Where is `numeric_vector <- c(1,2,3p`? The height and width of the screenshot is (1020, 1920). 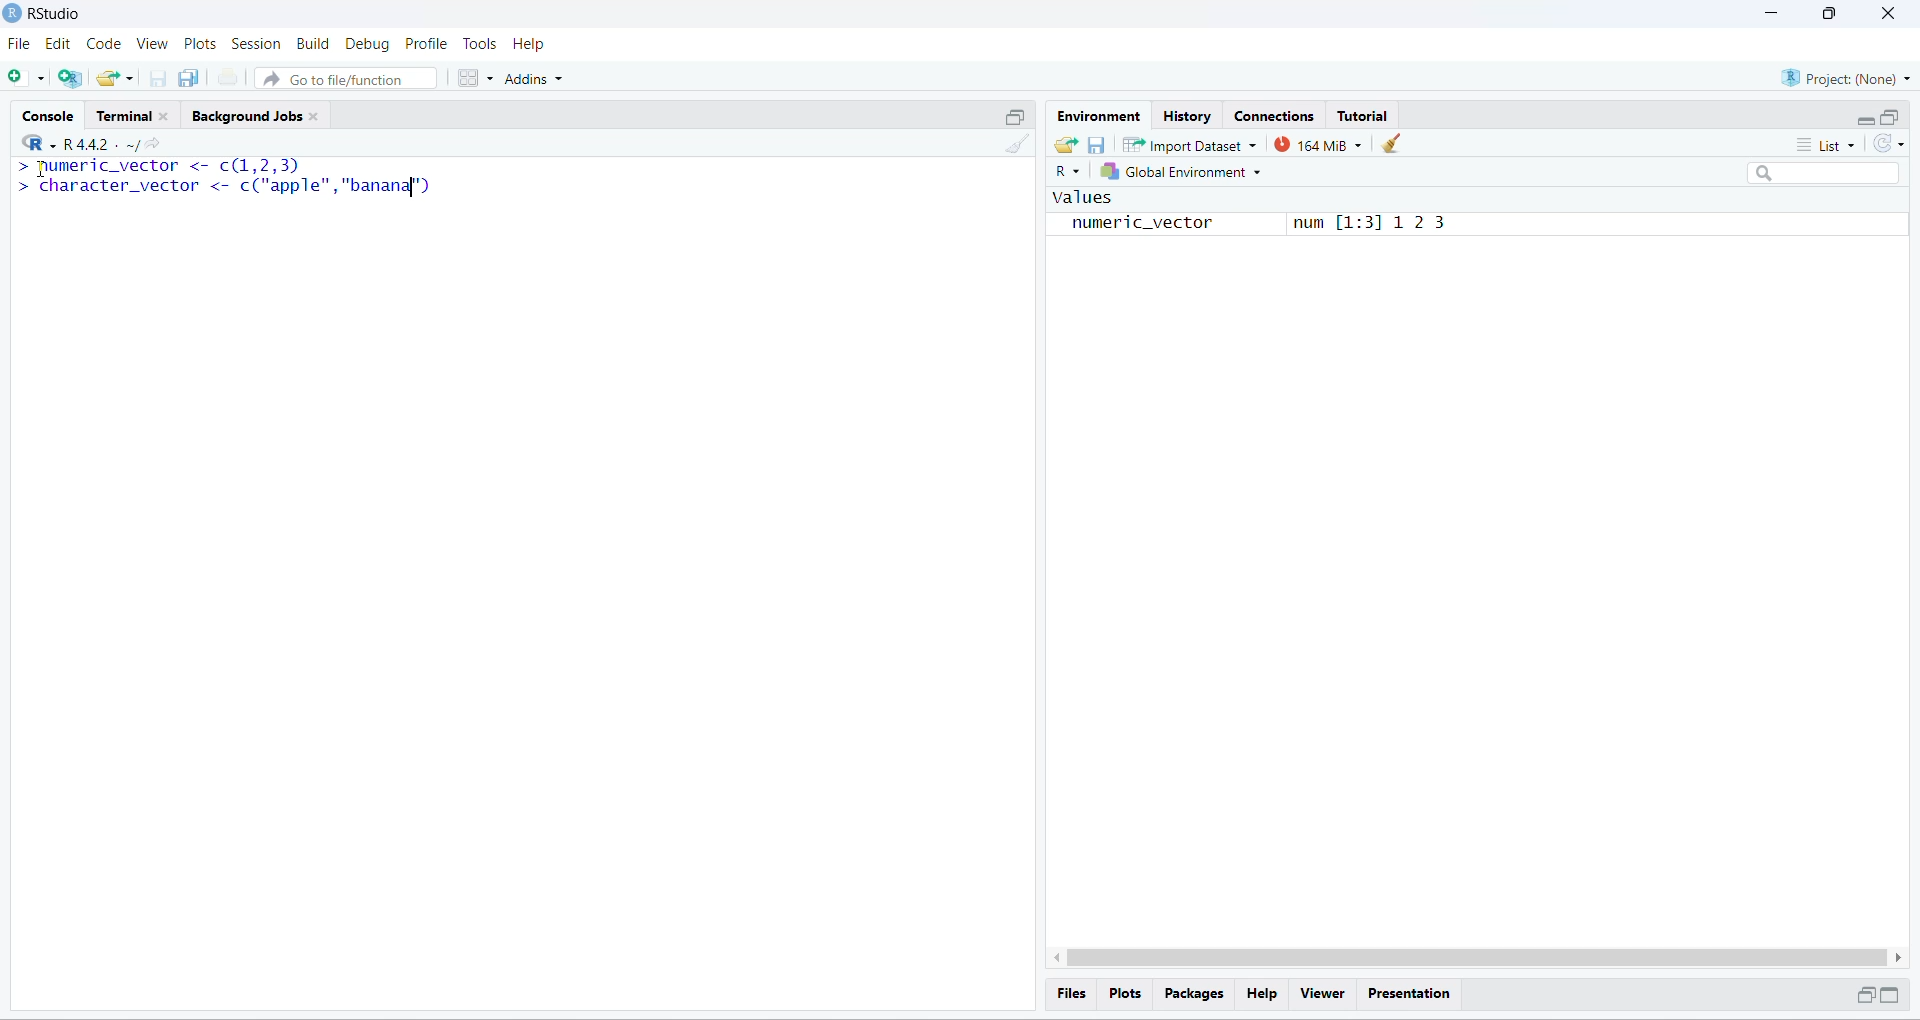
numeric_vector <- c(1,2,3p is located at coordinates (160, 167).